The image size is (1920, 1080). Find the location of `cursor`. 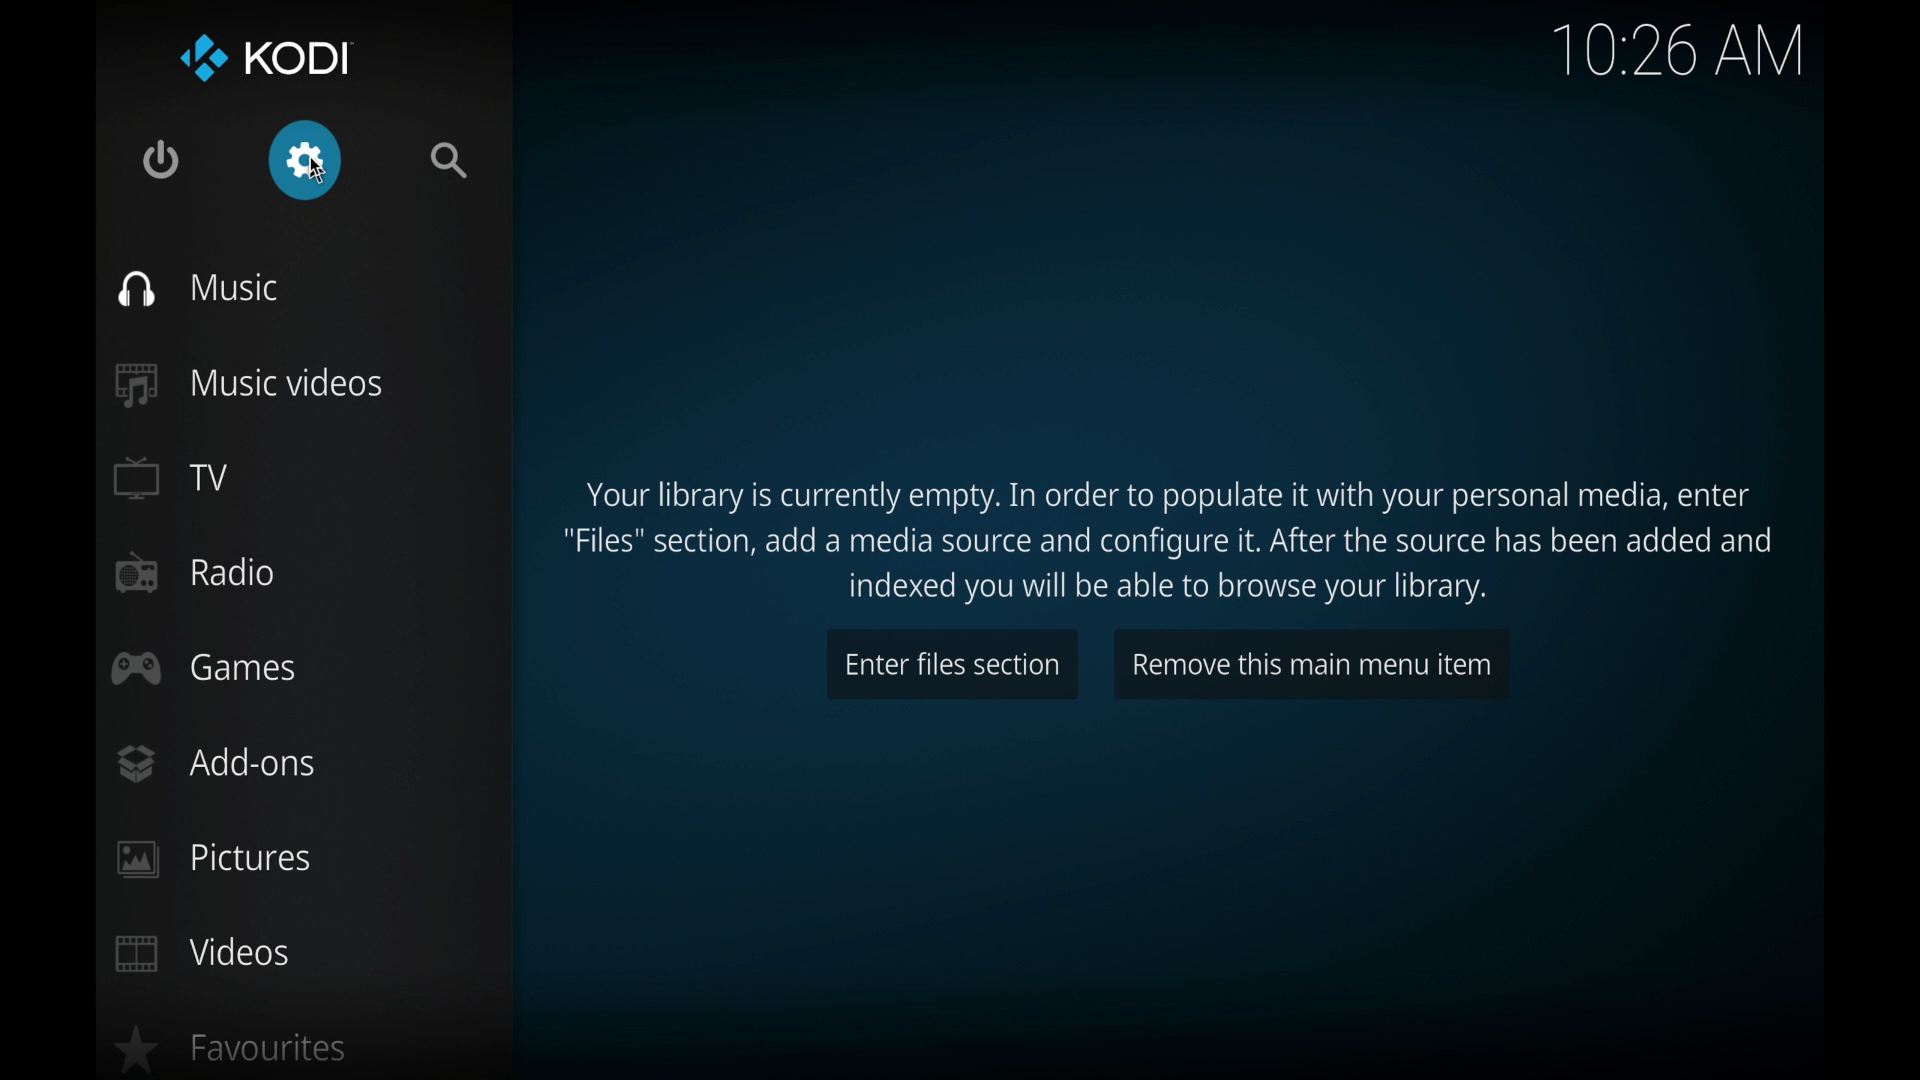

cursor is located at coordinates (317, 170).